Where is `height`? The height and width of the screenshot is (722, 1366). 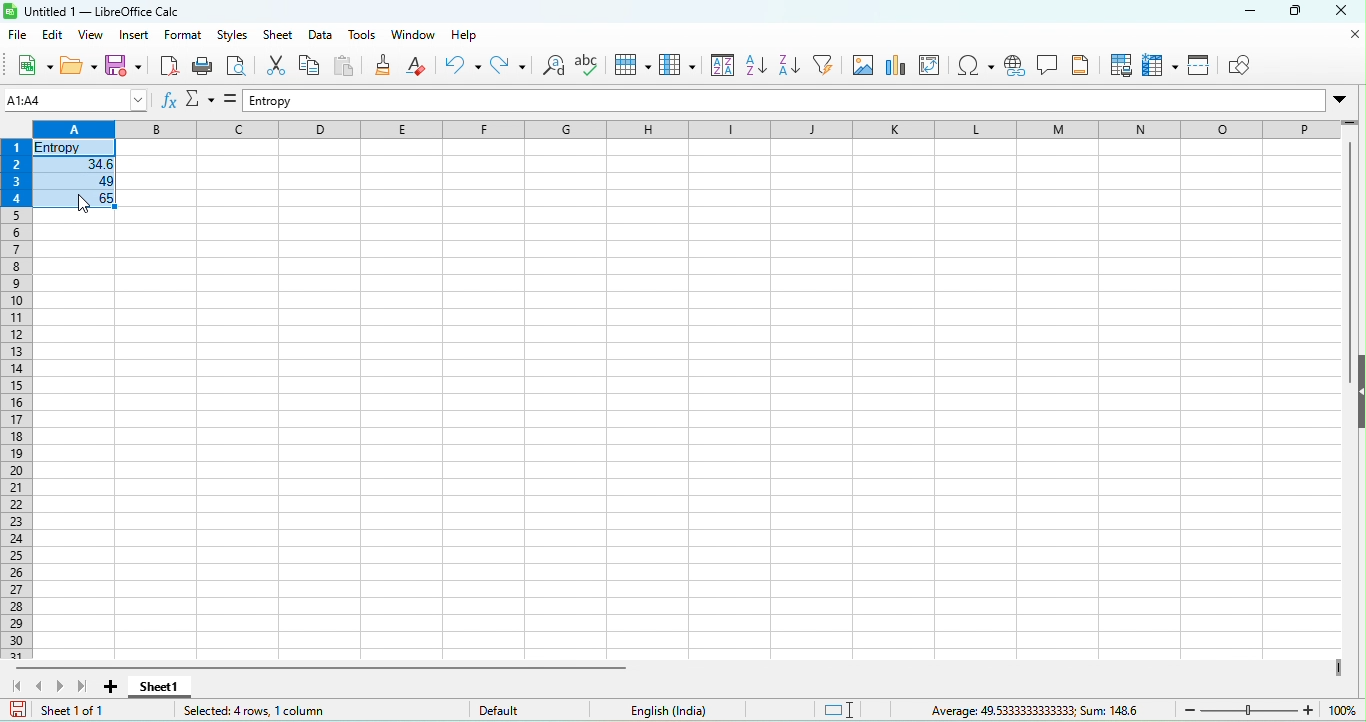 height is located at coordinates (1357, 399).